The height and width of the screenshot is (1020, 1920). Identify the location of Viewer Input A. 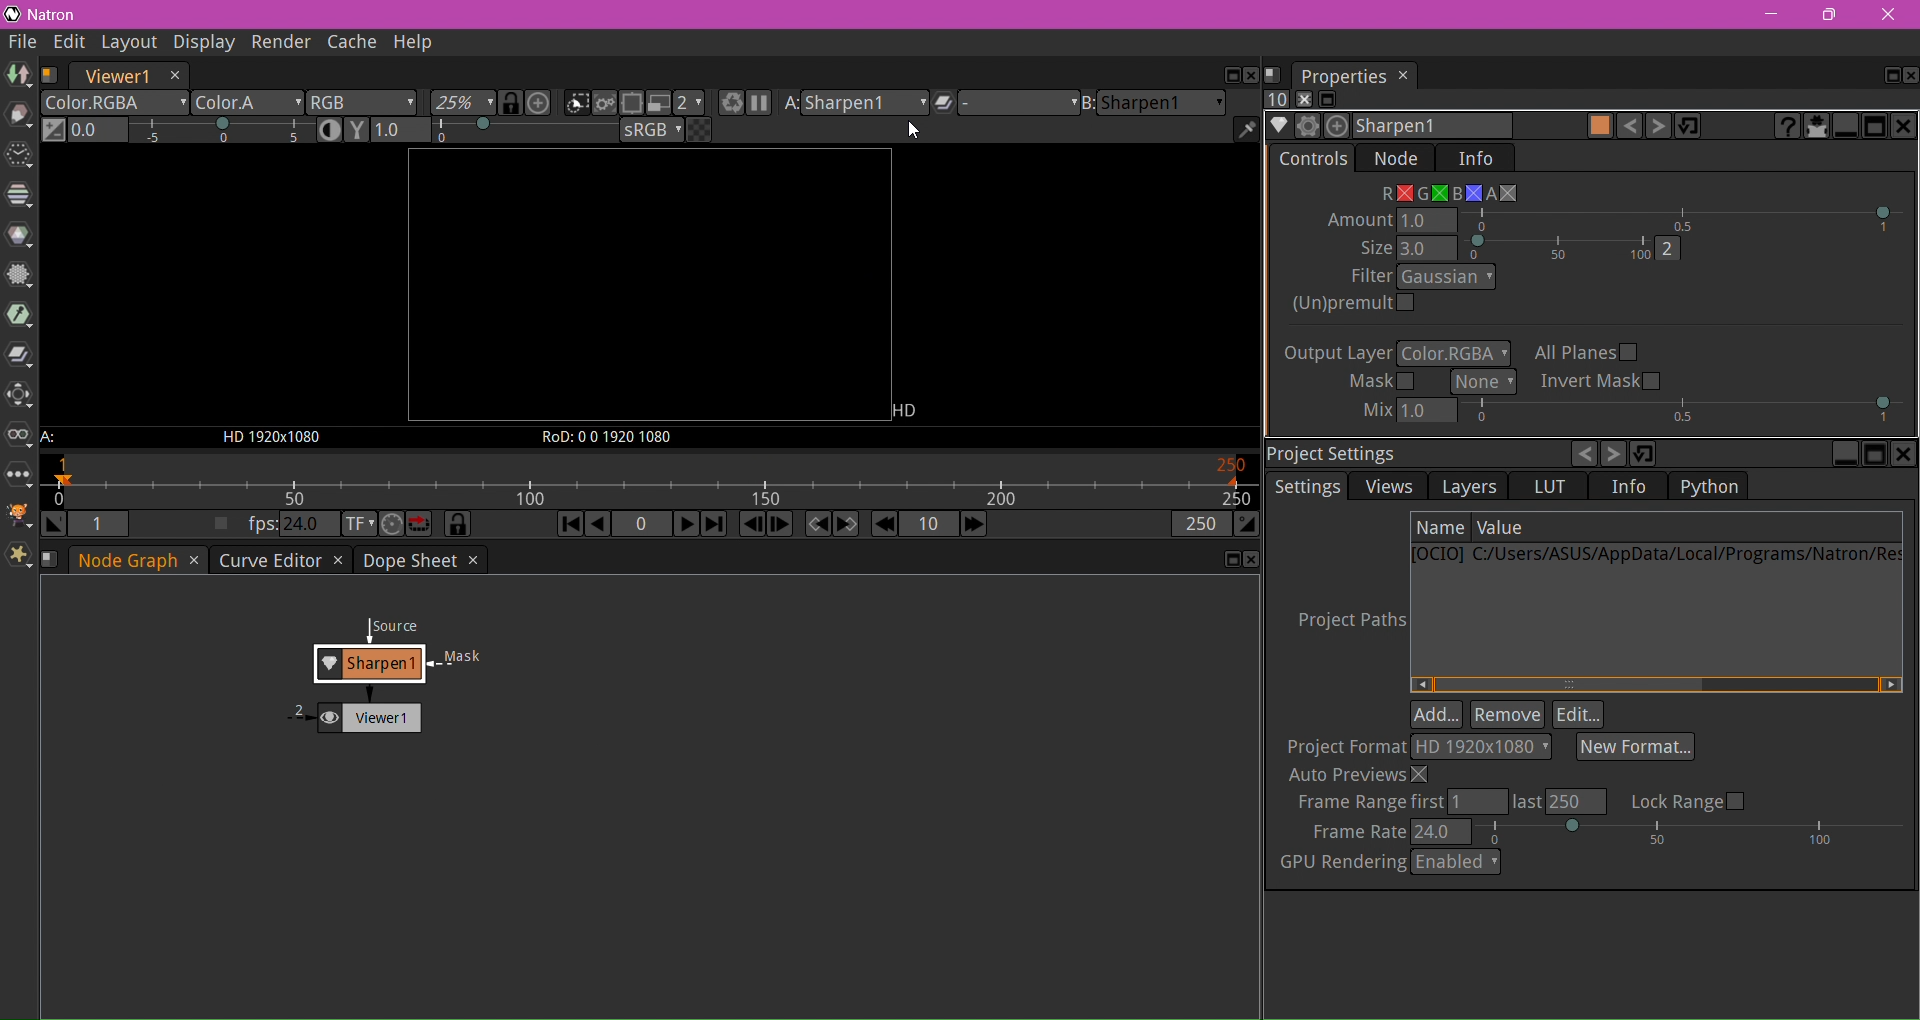
(59, 439).